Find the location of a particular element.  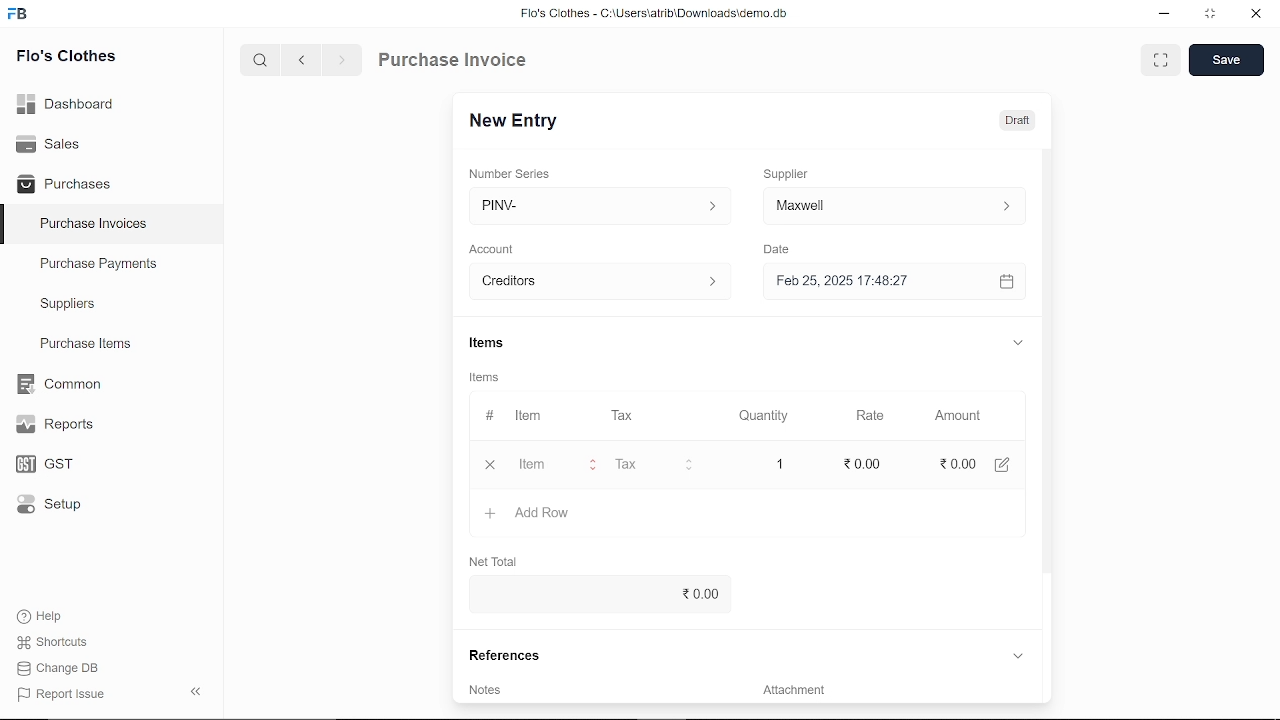

restore down is located at coordinates (1214, 15).